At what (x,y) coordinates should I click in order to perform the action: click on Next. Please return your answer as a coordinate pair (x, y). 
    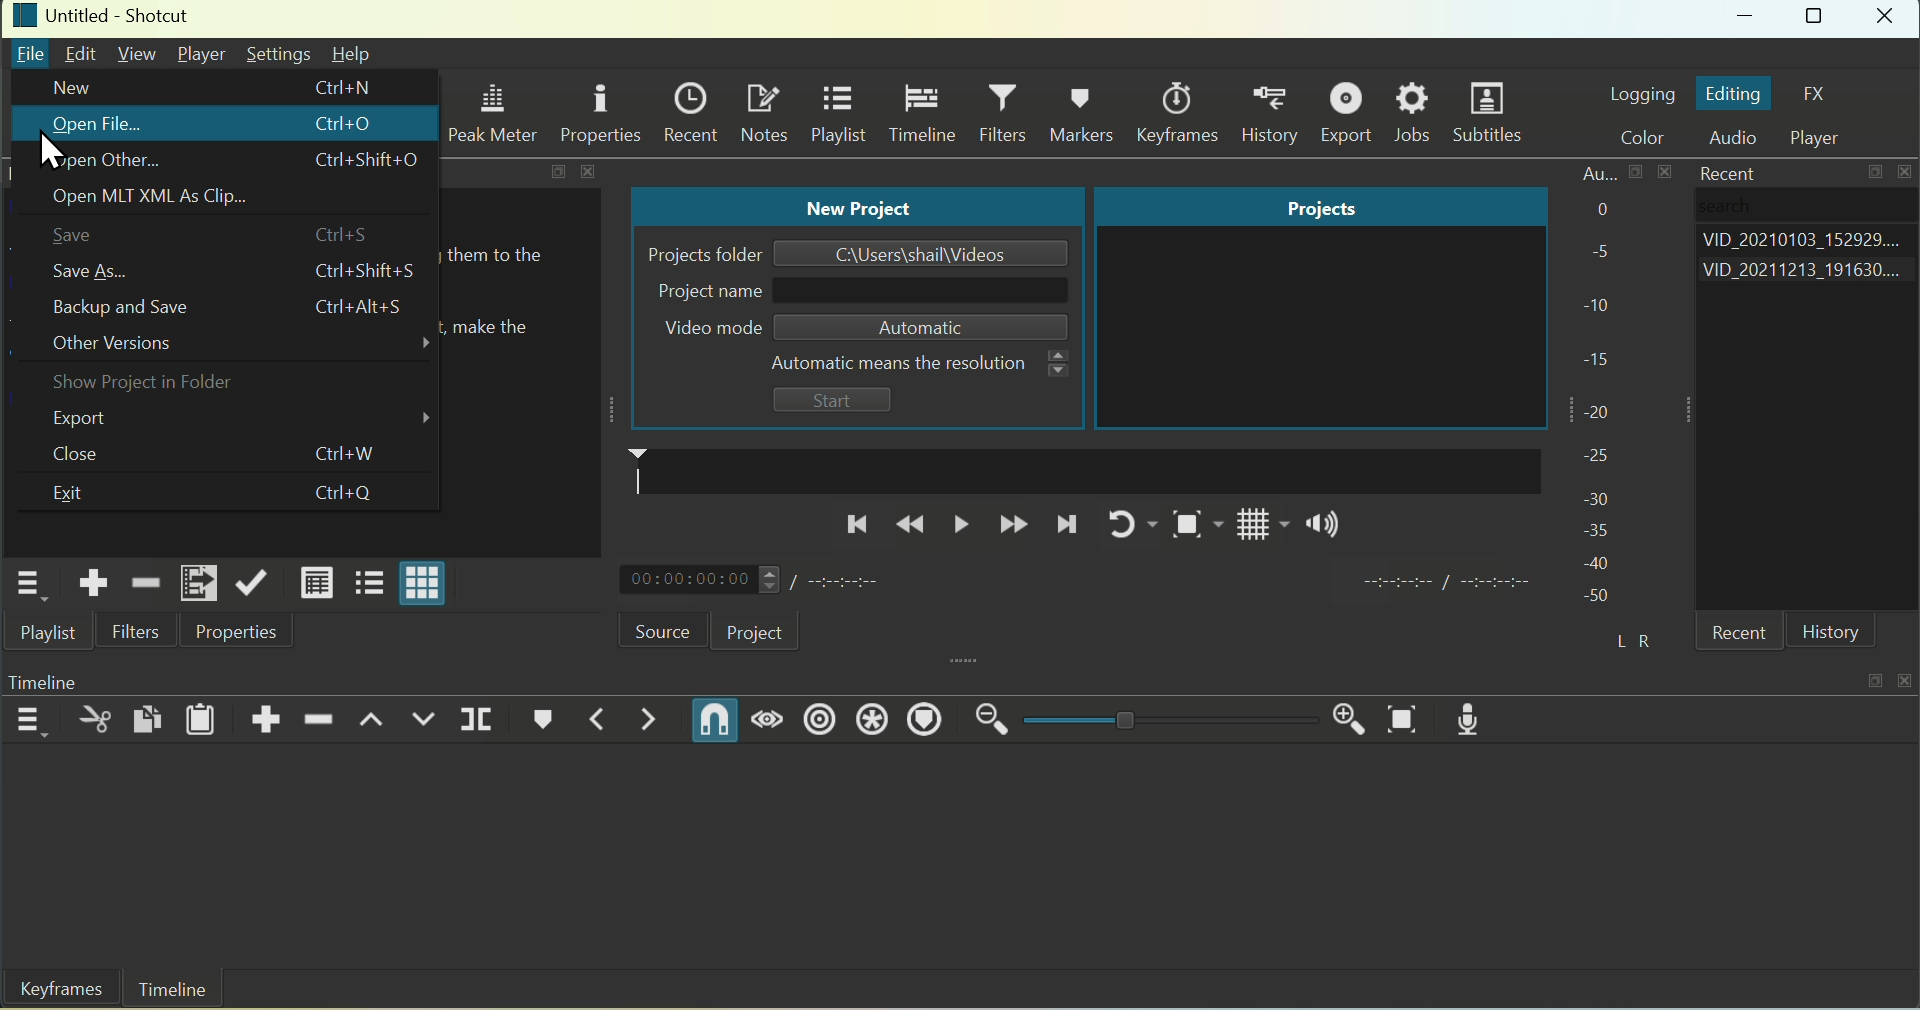
    Looking at the image, I should click on (1067, 530).